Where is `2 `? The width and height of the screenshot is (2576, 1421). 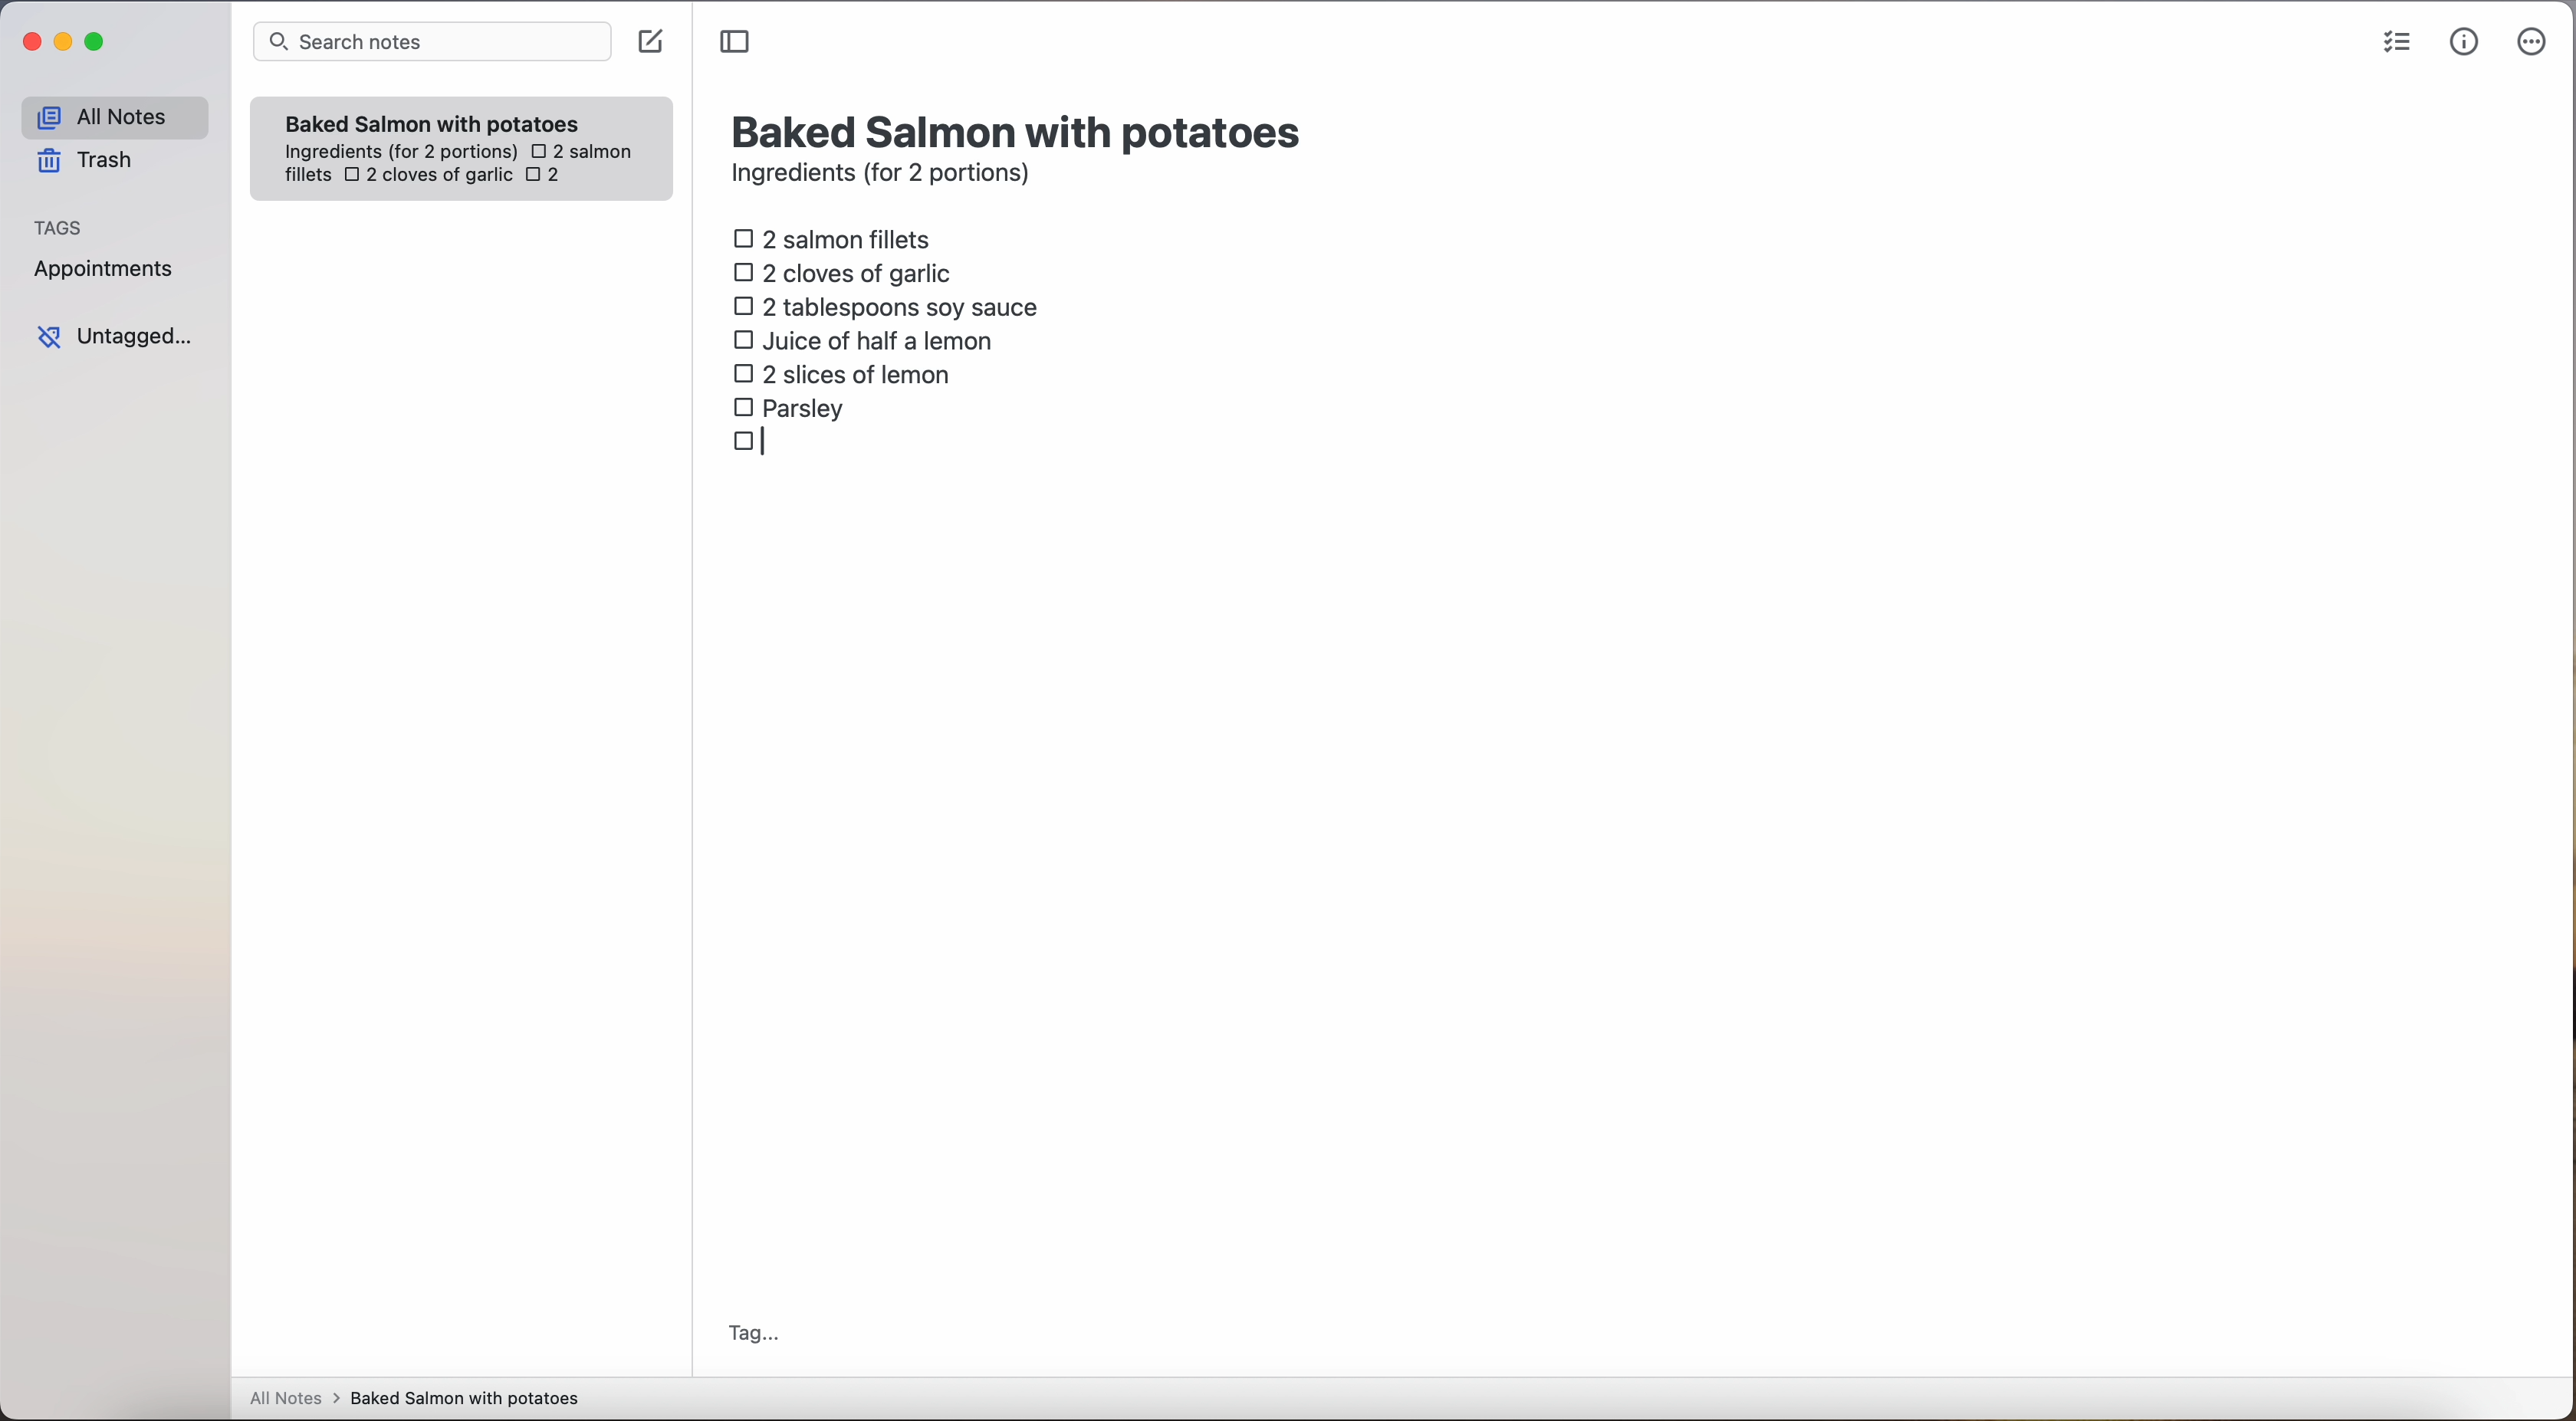 2  is located at coordinates (549, 177).